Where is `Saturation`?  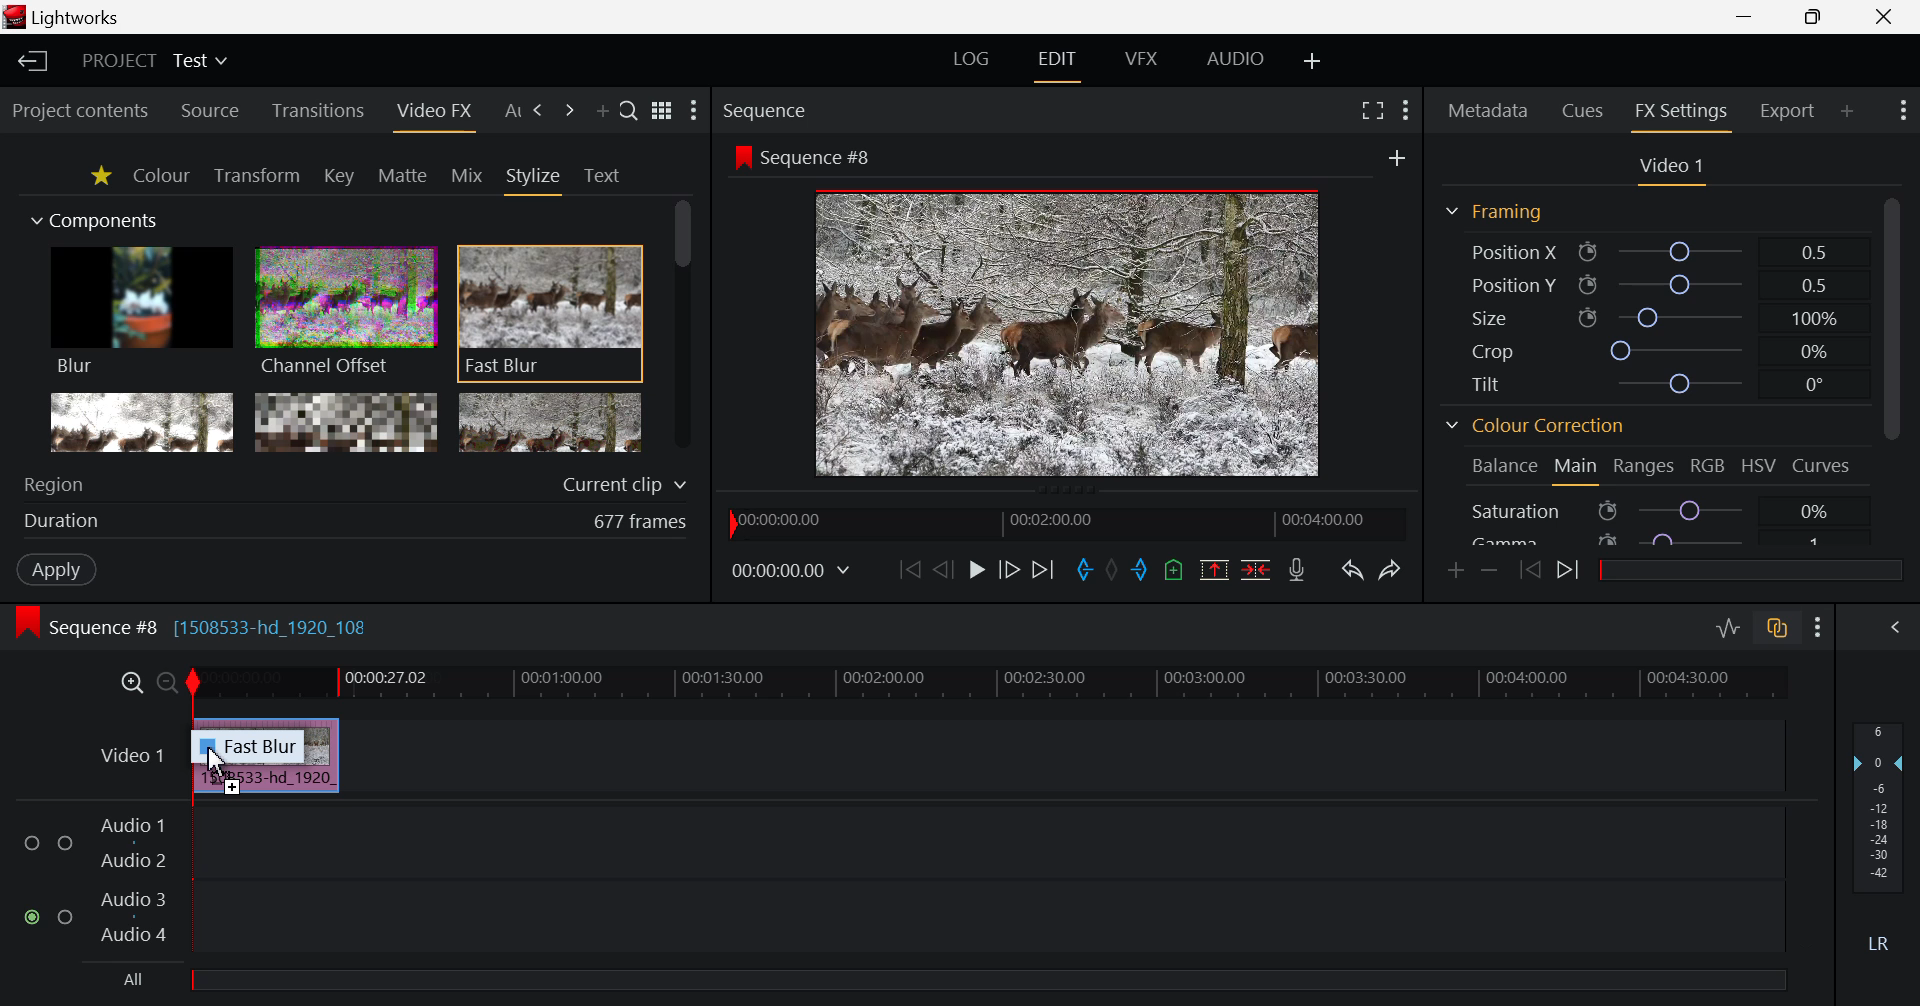
Saturation is located at coordinates (1654, 512).